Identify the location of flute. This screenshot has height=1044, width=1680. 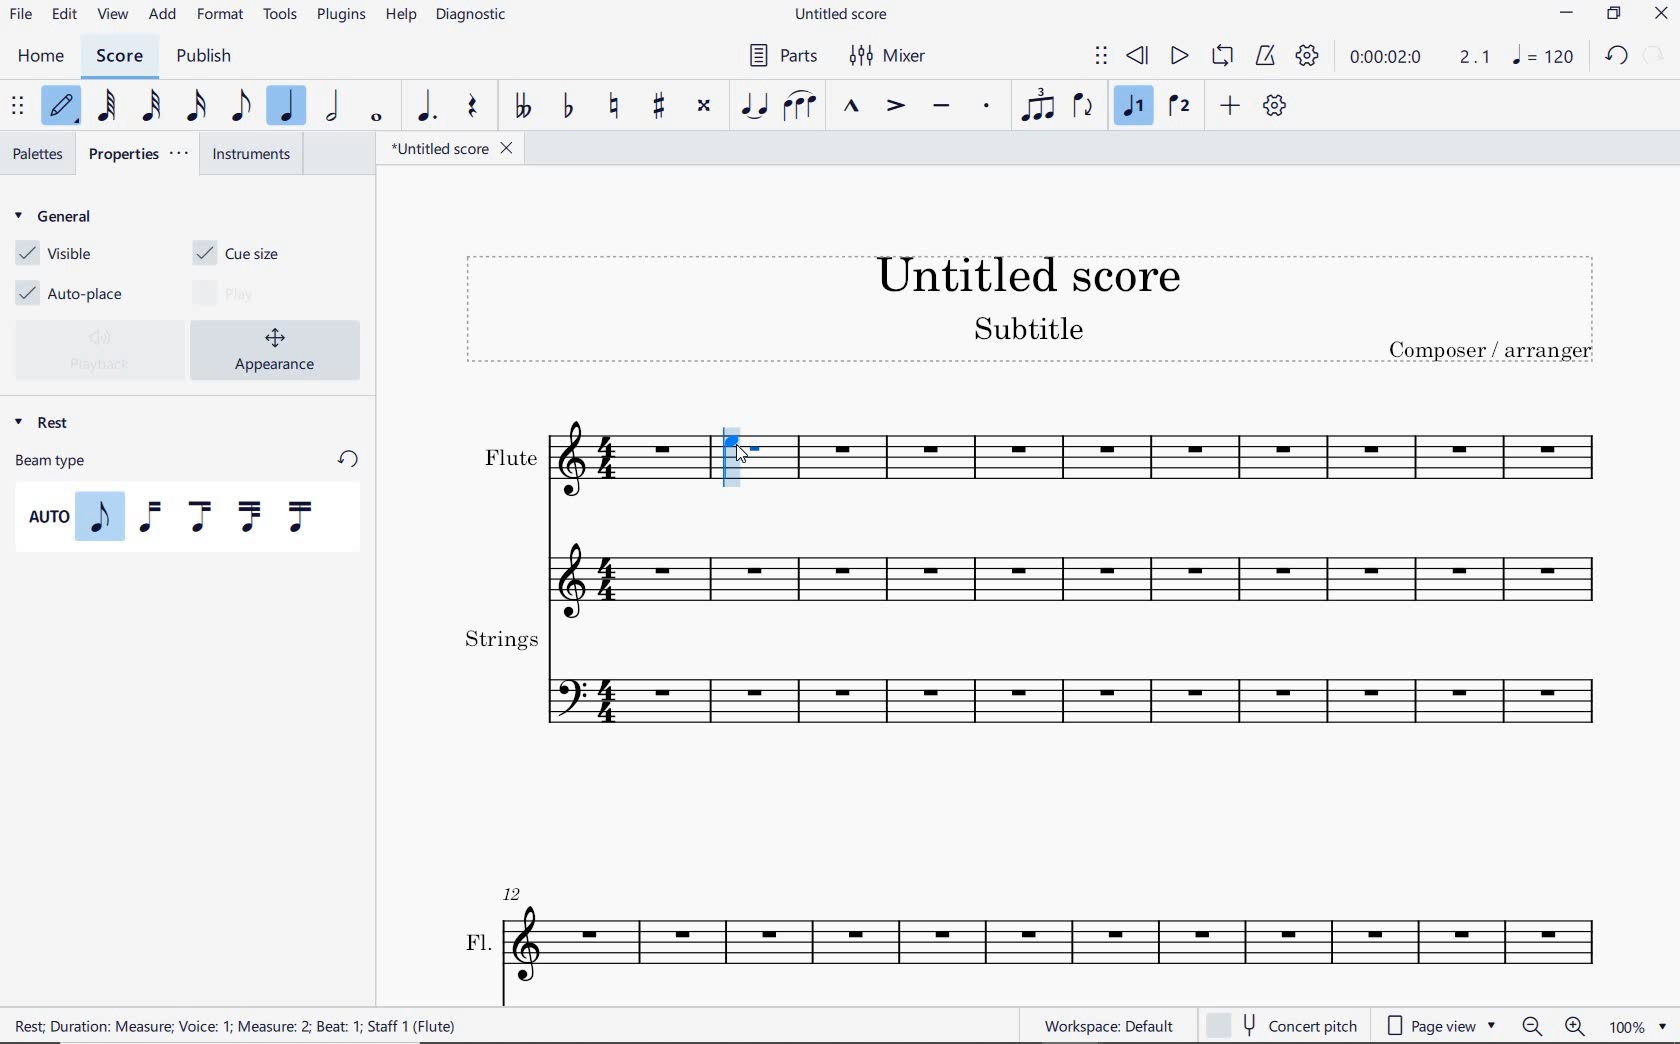
(578, 462).